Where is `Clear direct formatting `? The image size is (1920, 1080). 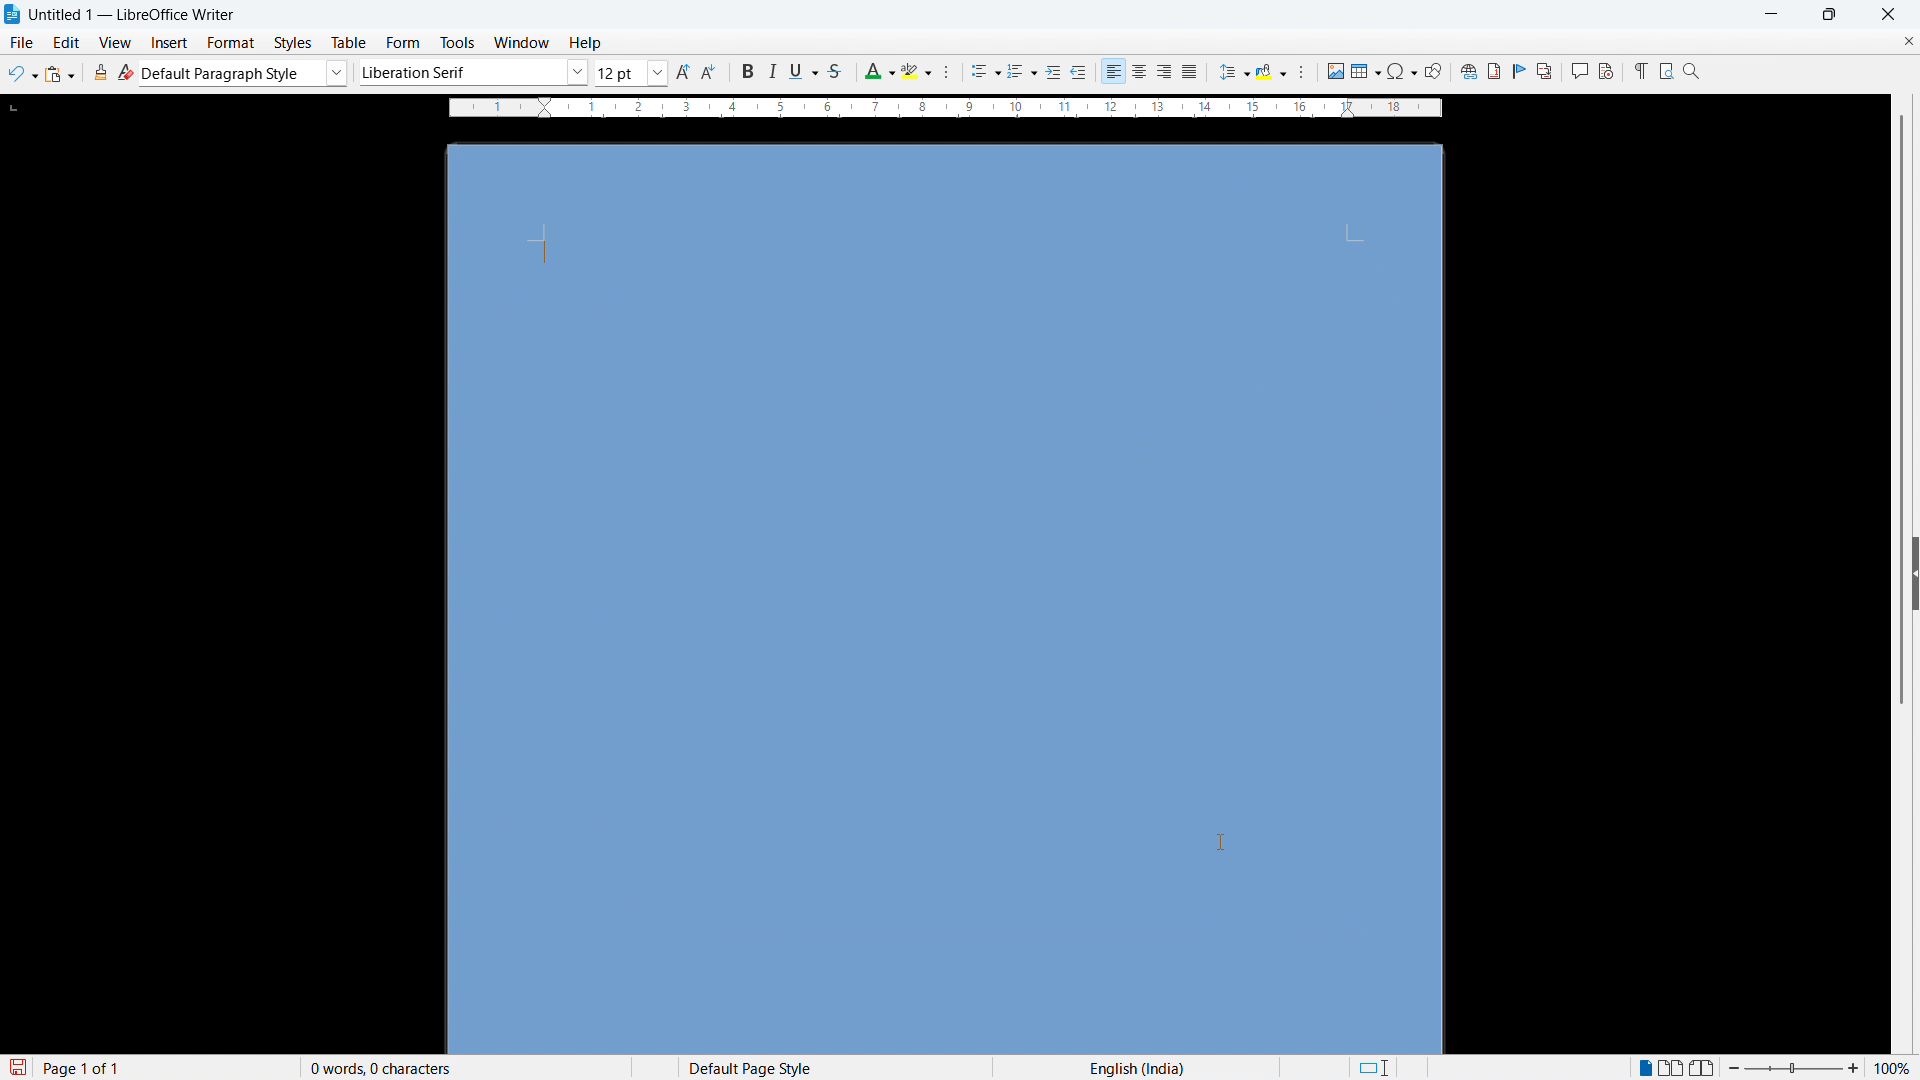 Clear direct formatting  is located at coordinates (126, 72).